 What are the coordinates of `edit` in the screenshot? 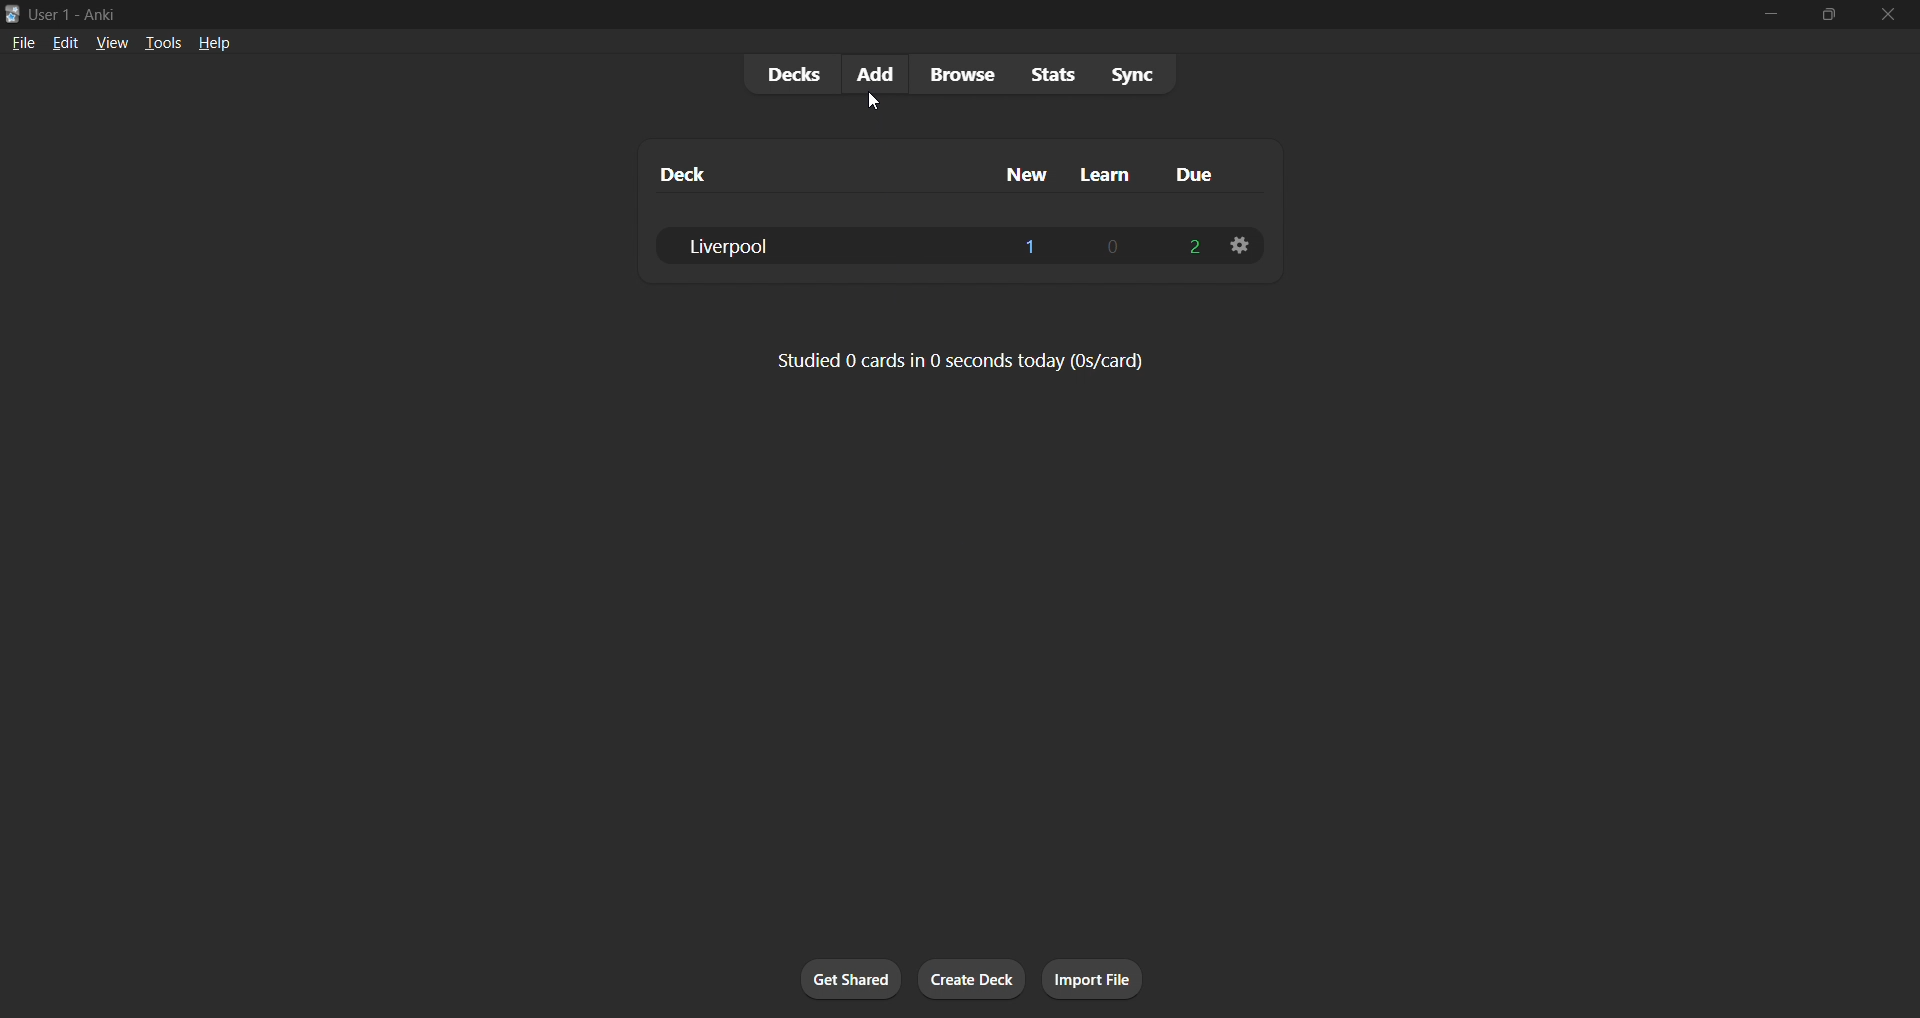 It's located at (64, 44).